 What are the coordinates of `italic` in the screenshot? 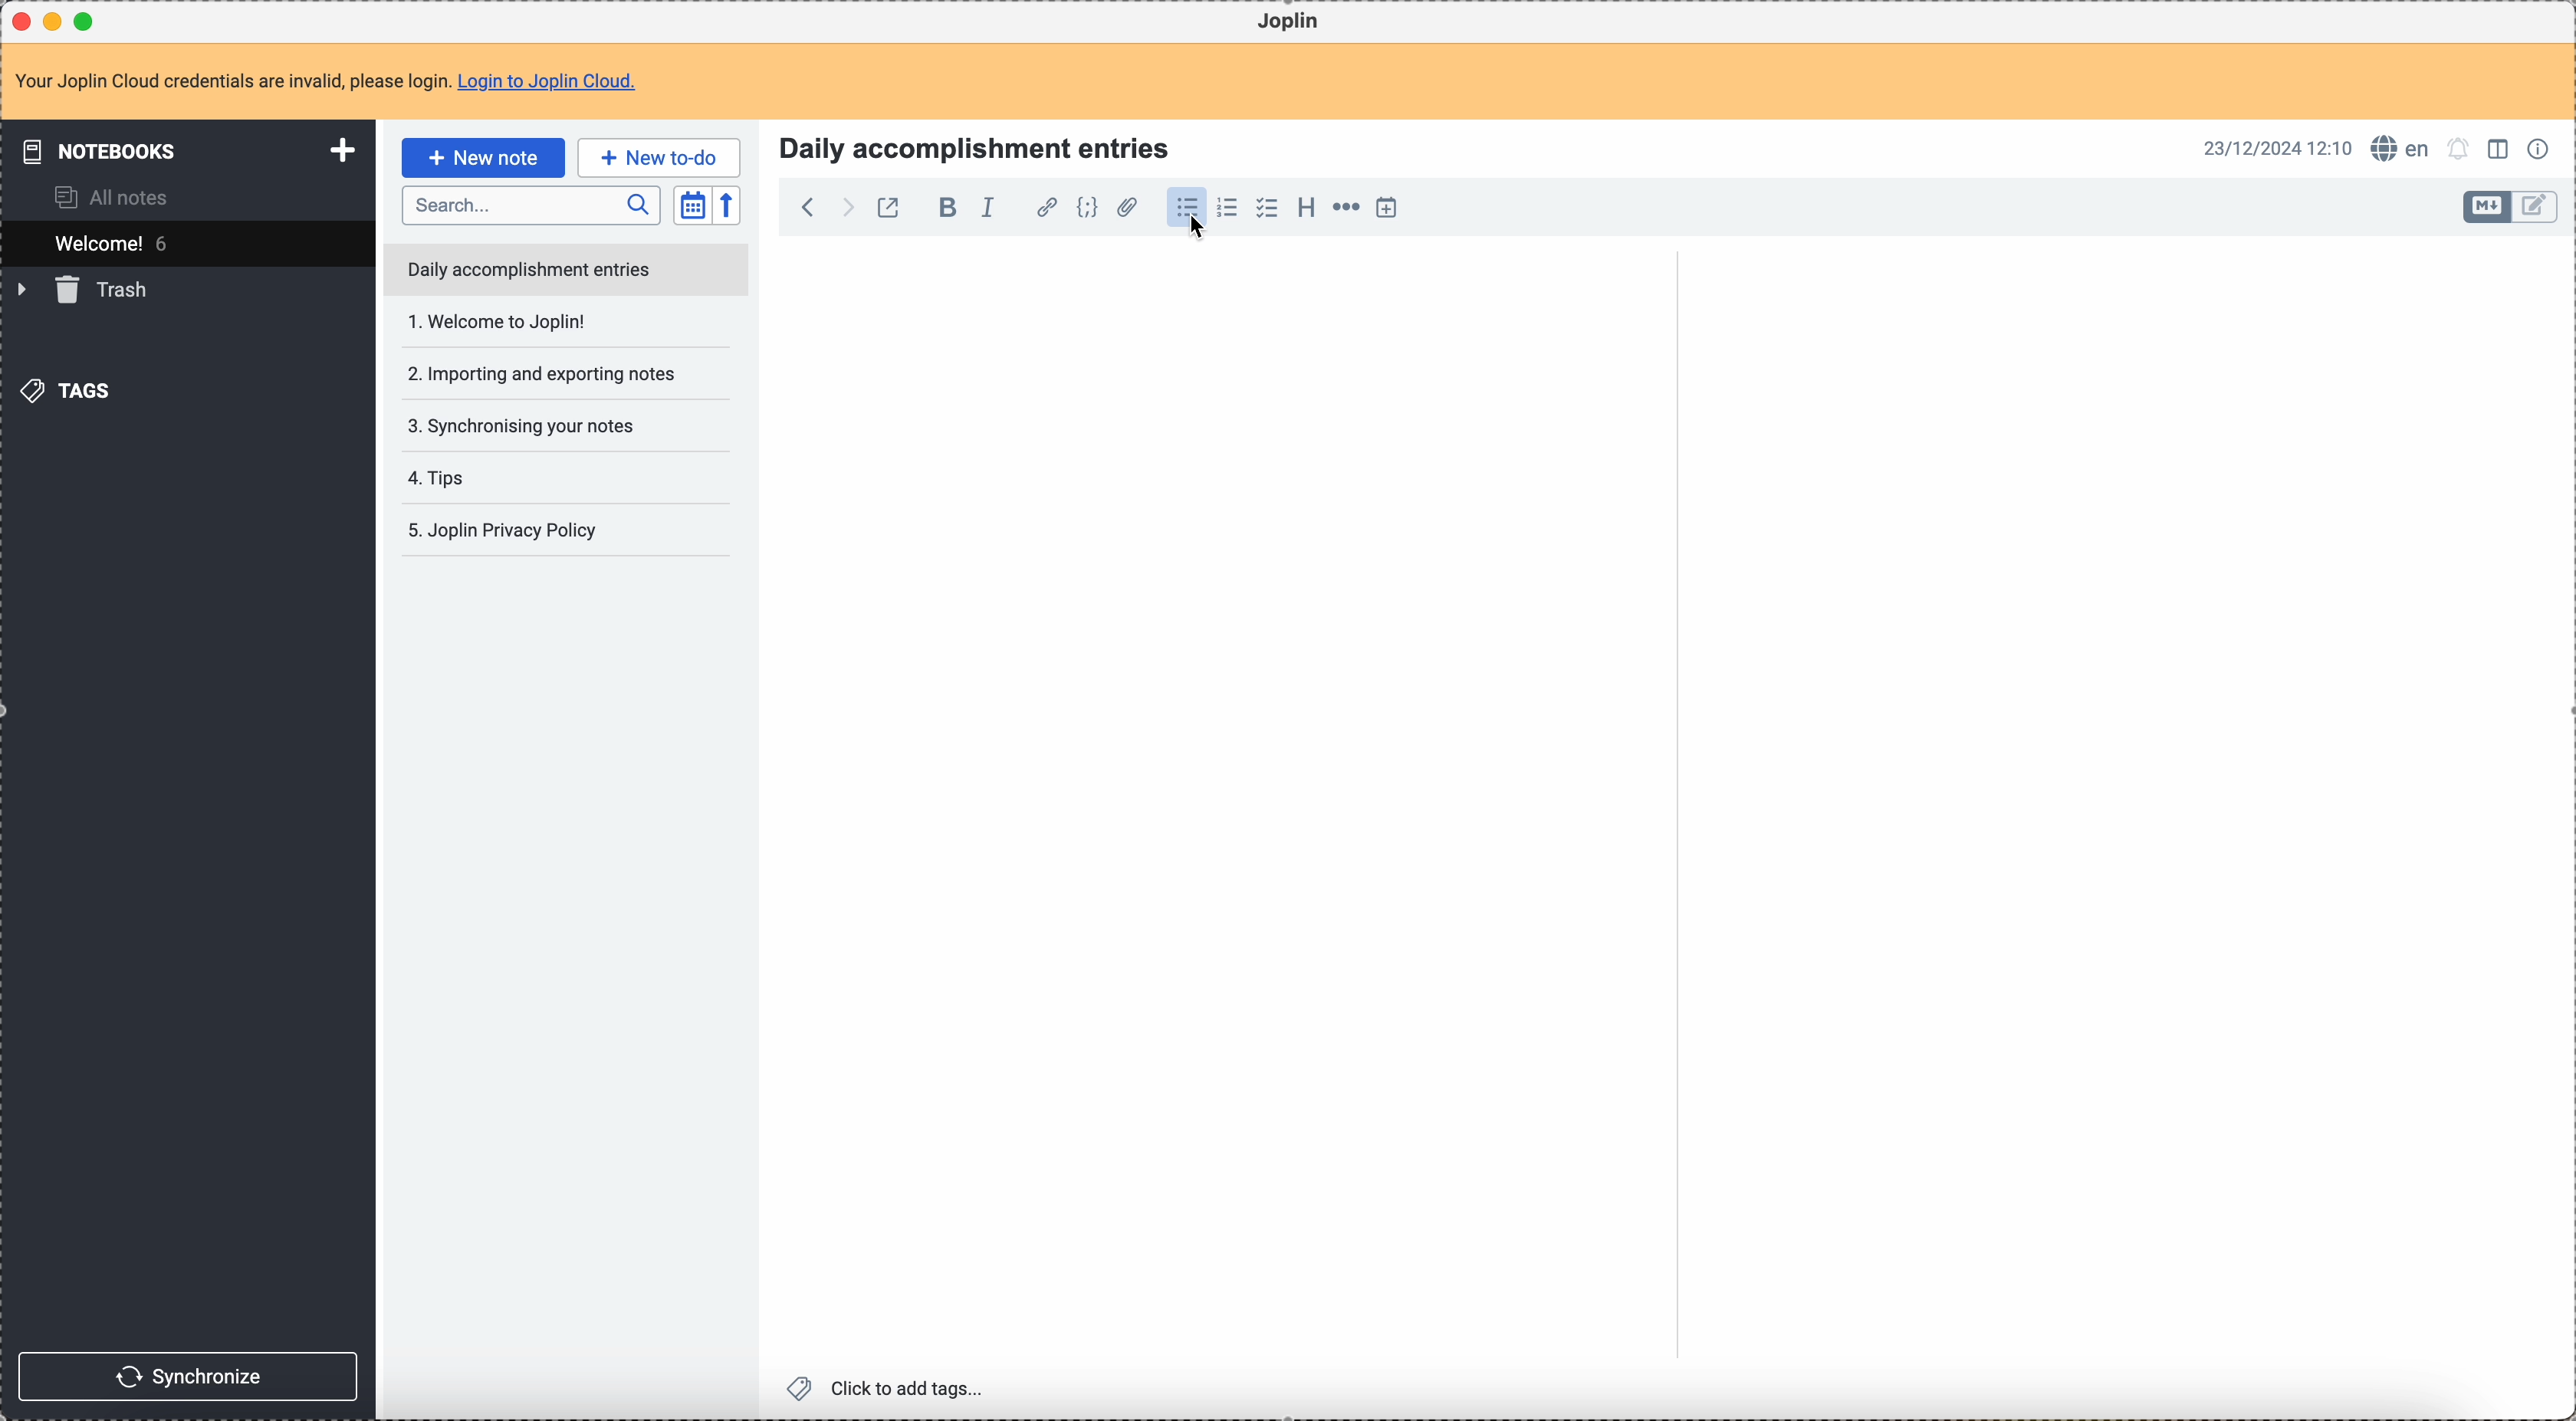 It's located at (997, 208).